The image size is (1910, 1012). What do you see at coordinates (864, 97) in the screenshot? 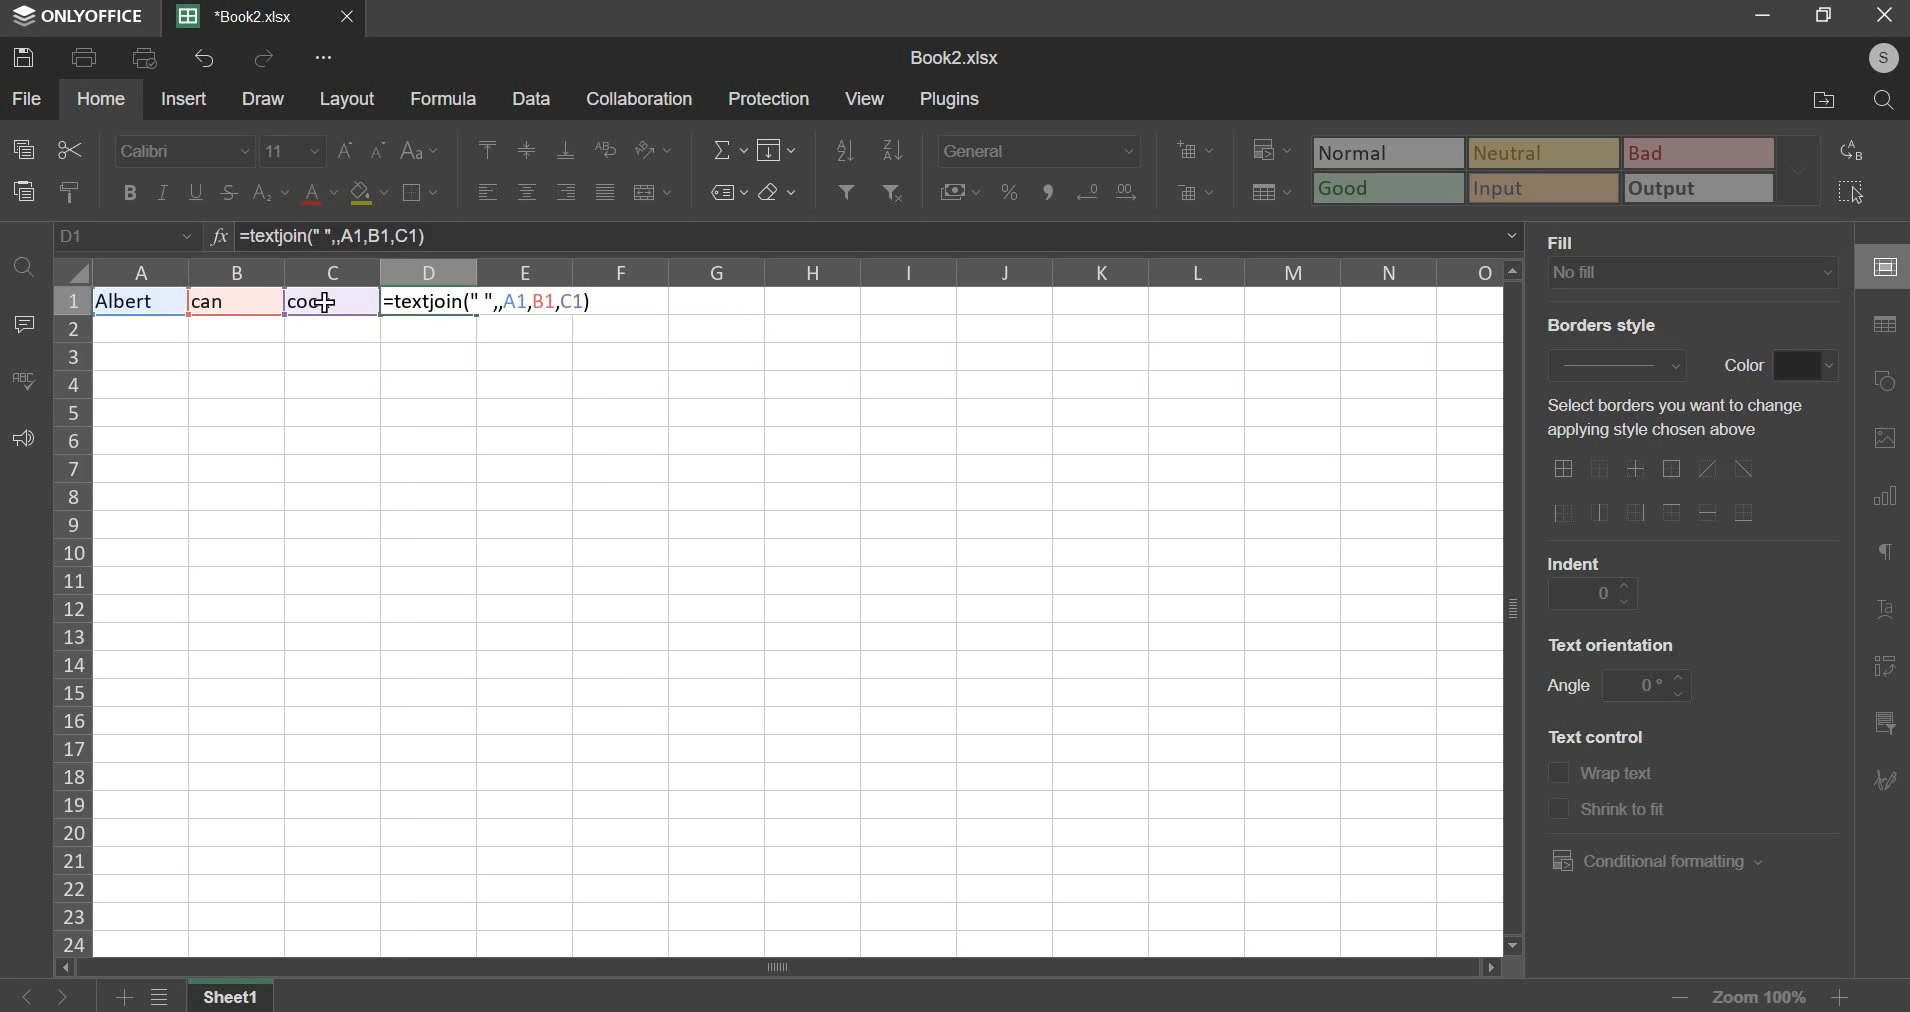
I see `view` at bounding box center [864, 97].